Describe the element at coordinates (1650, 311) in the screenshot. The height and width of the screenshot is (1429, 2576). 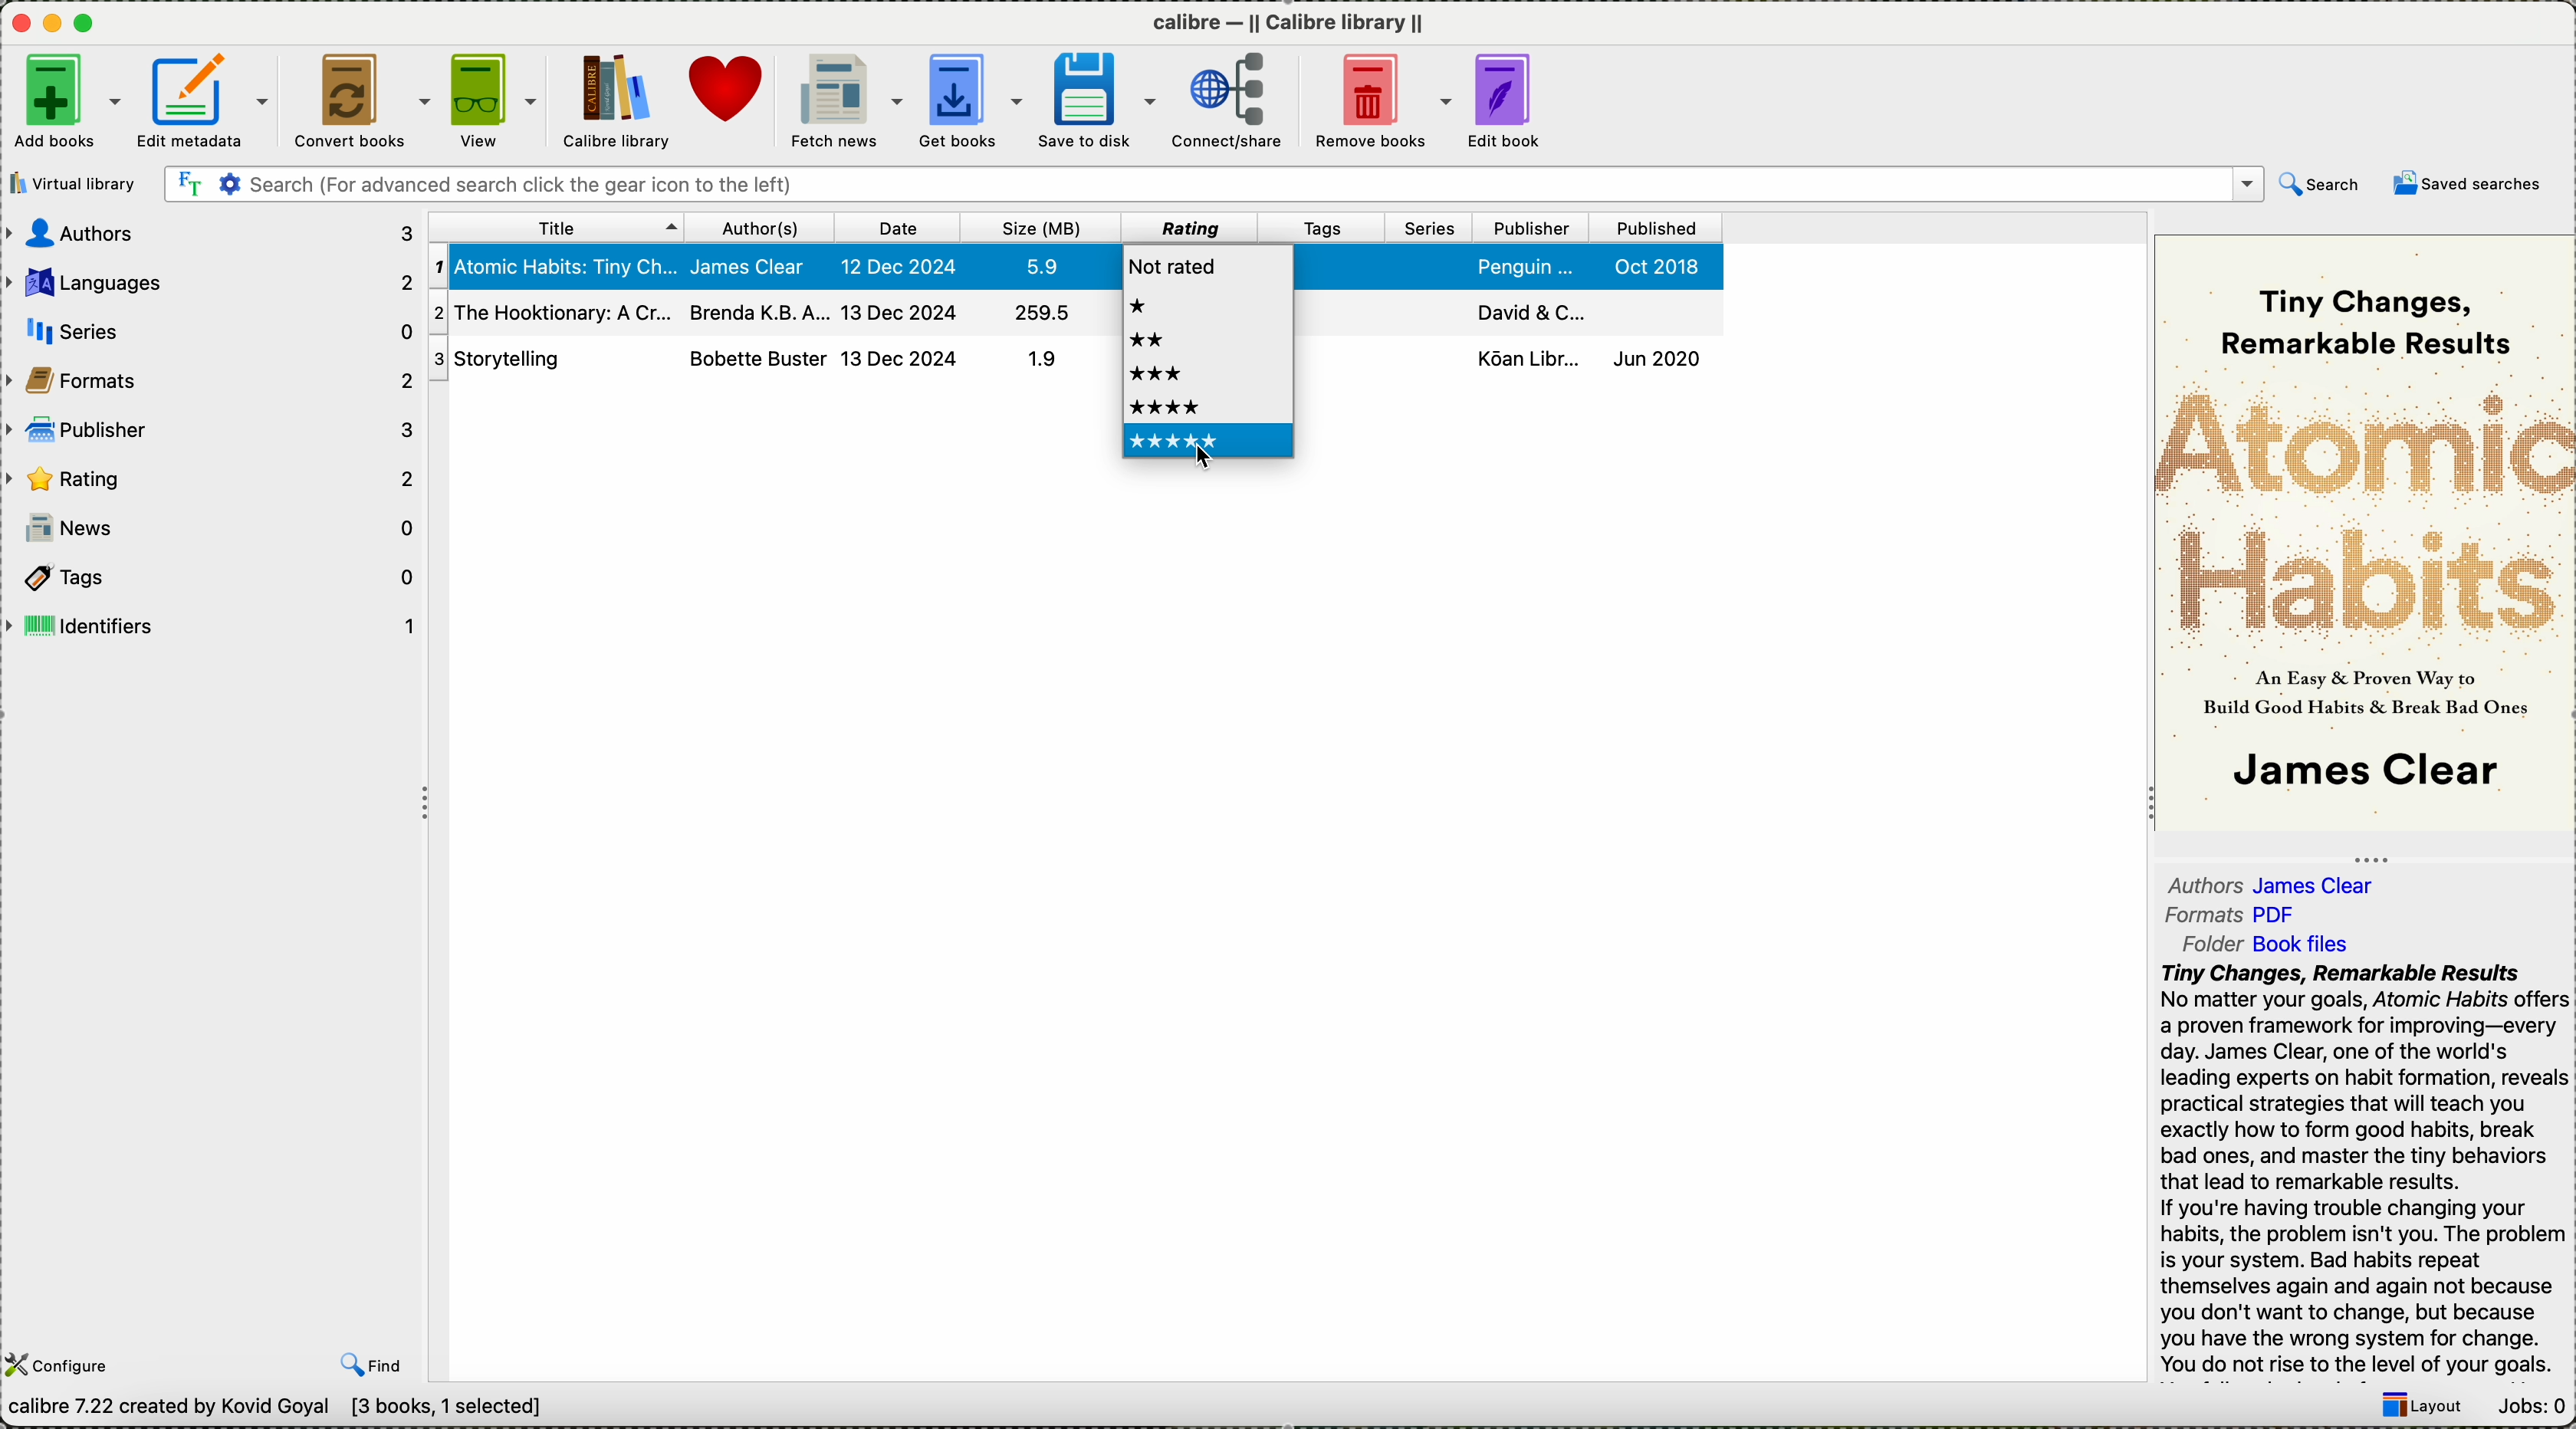
I see `published` at that location.